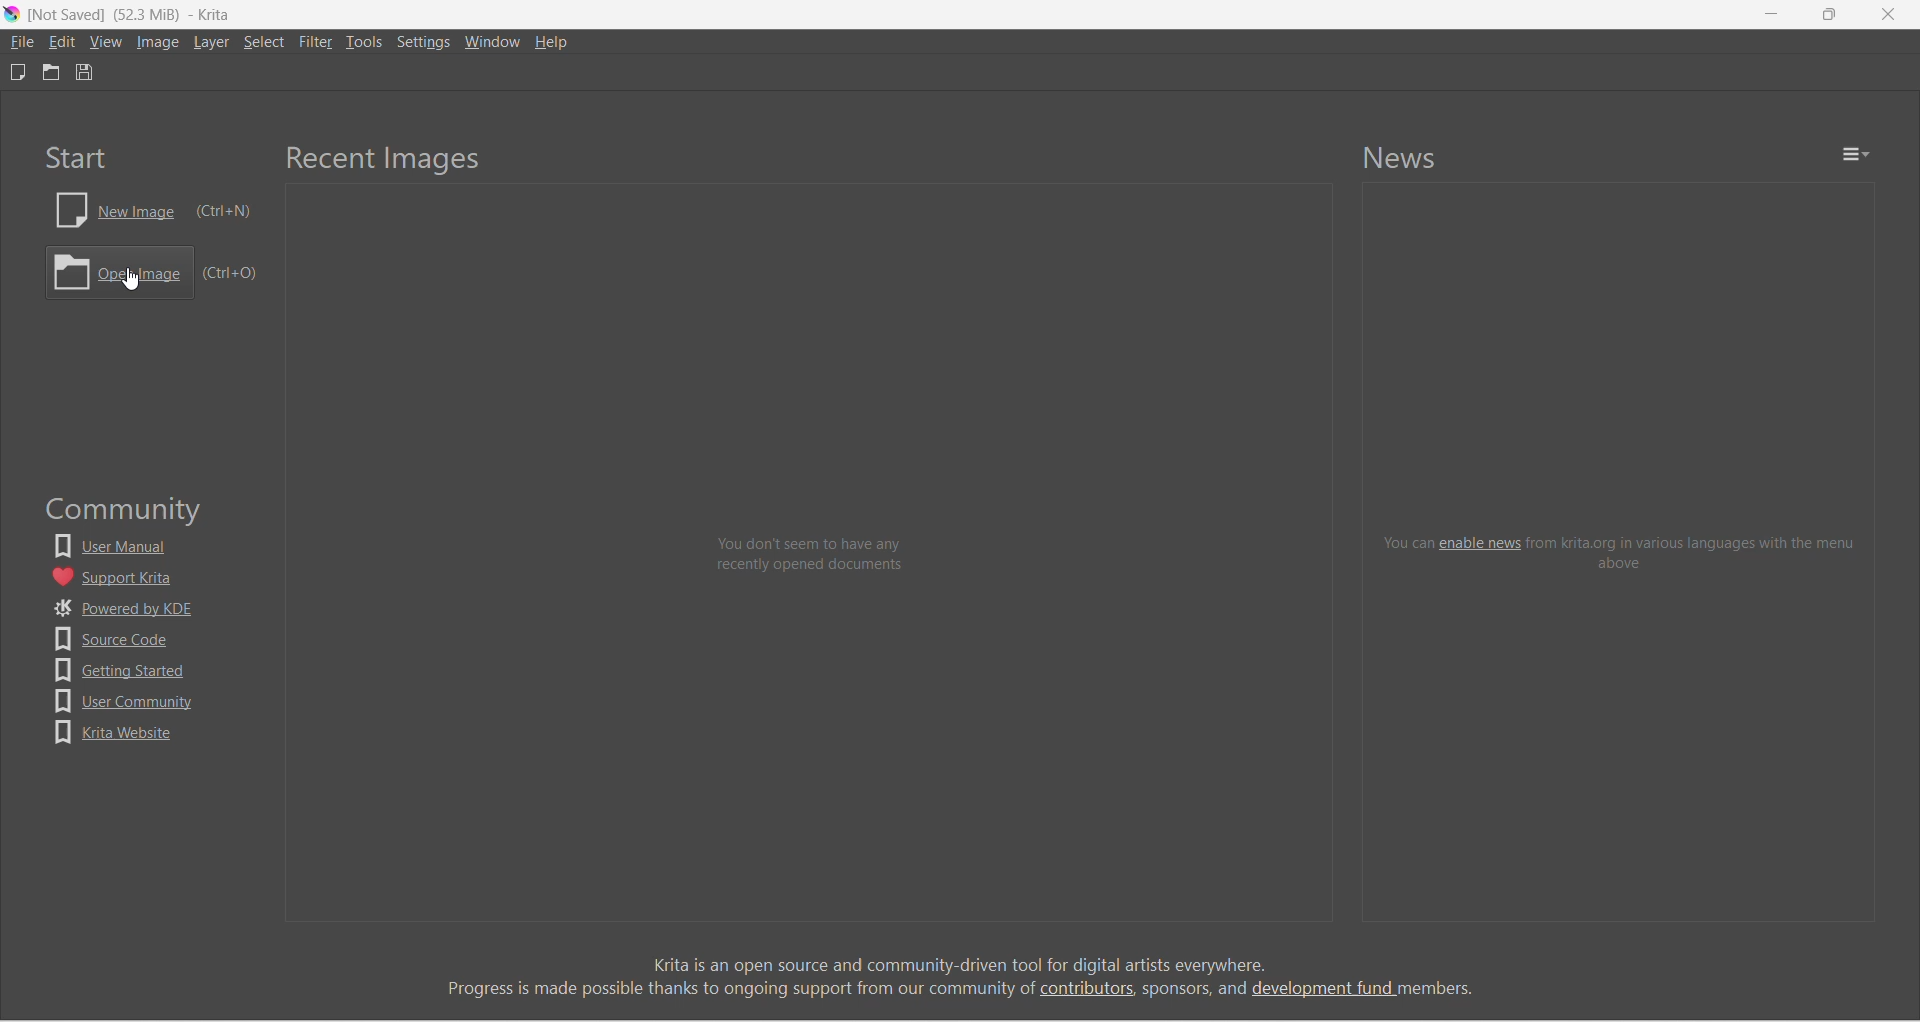  Describe the element at coordinates (159, 42) in the screenshot. I see `image` at that location.